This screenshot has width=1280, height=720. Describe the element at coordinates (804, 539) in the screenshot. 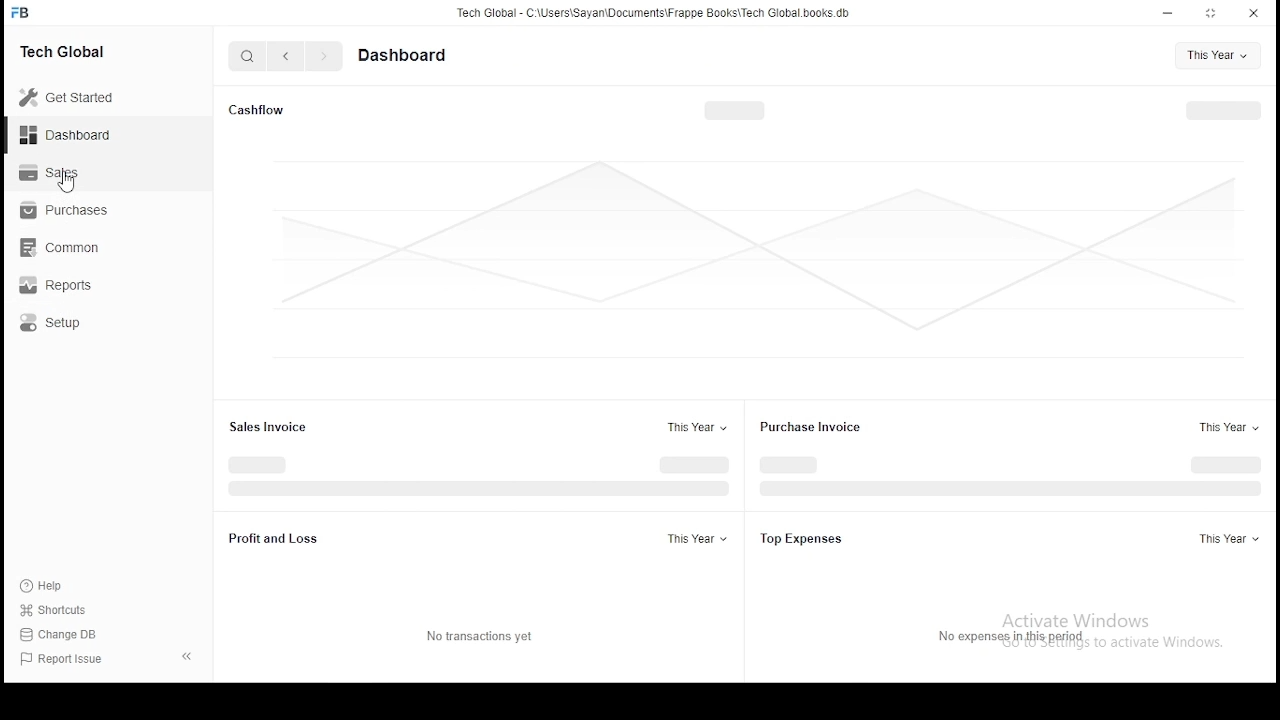

I see `top expenses` at that location.